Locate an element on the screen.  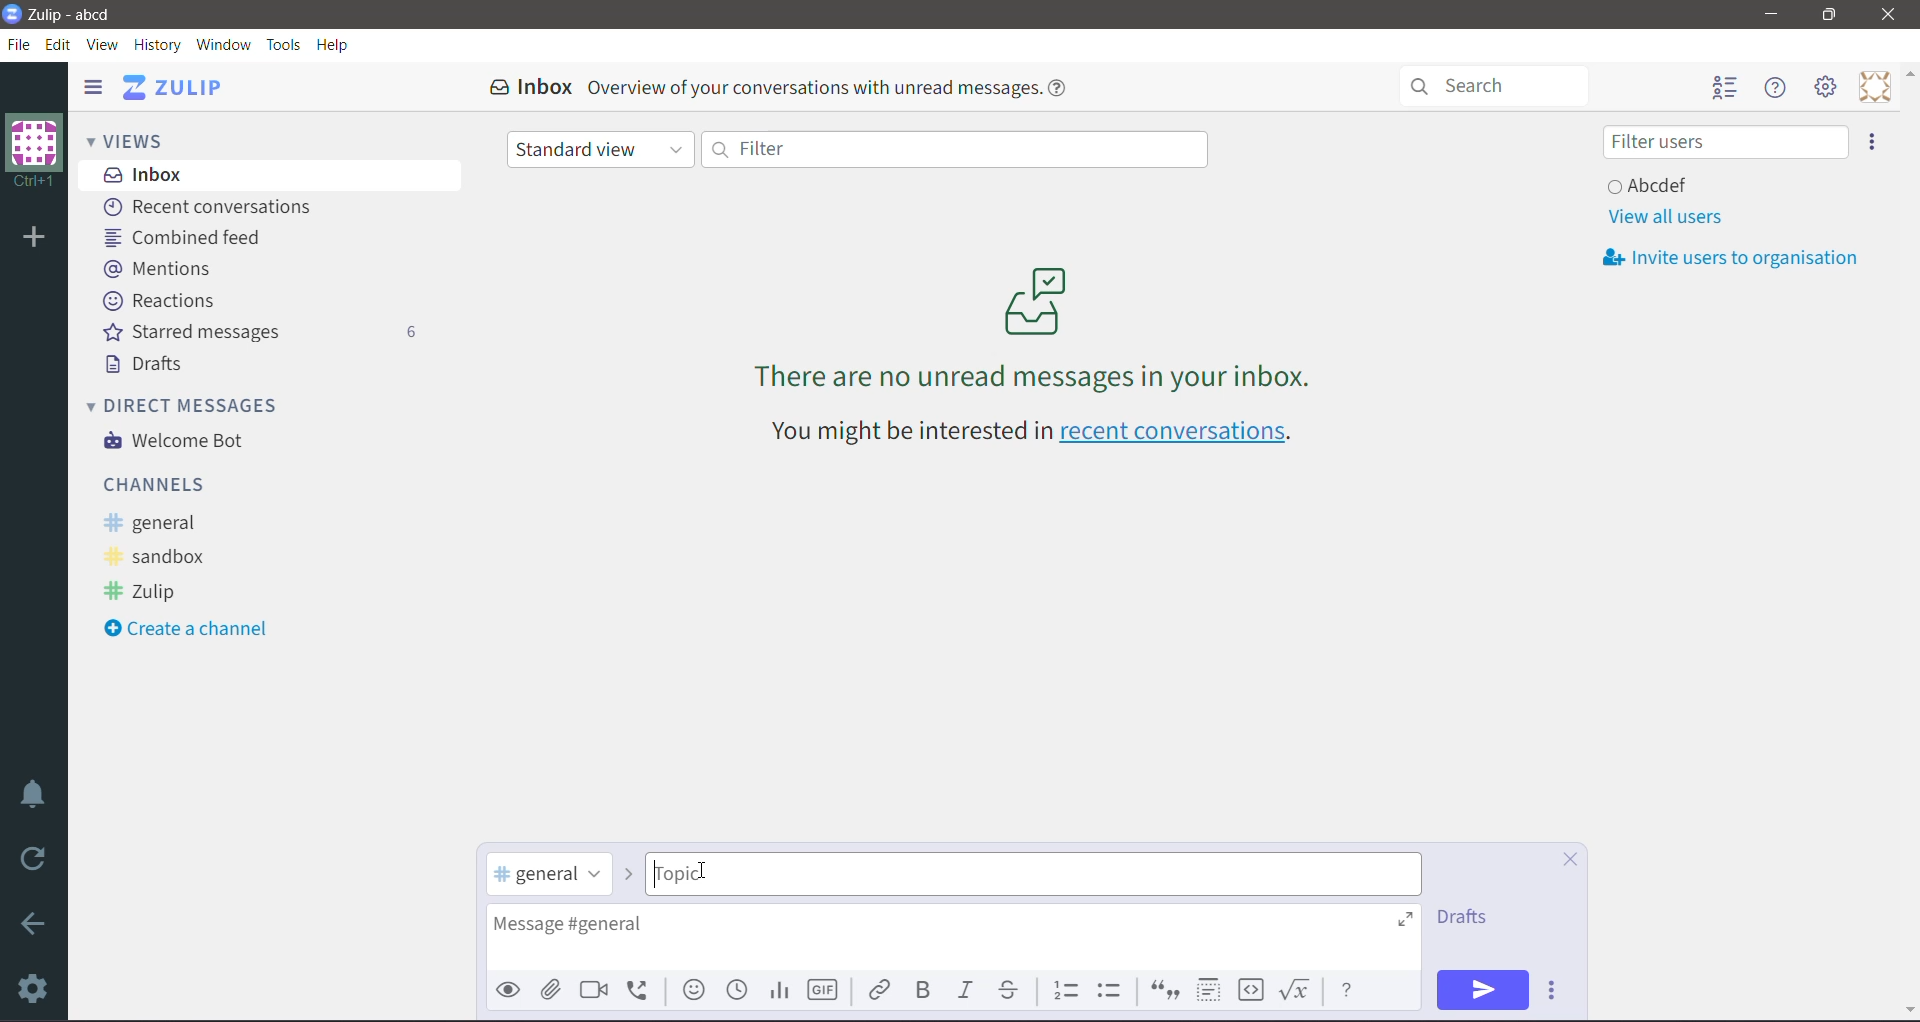
Strikethrough is located at coordinates (1010, 990).